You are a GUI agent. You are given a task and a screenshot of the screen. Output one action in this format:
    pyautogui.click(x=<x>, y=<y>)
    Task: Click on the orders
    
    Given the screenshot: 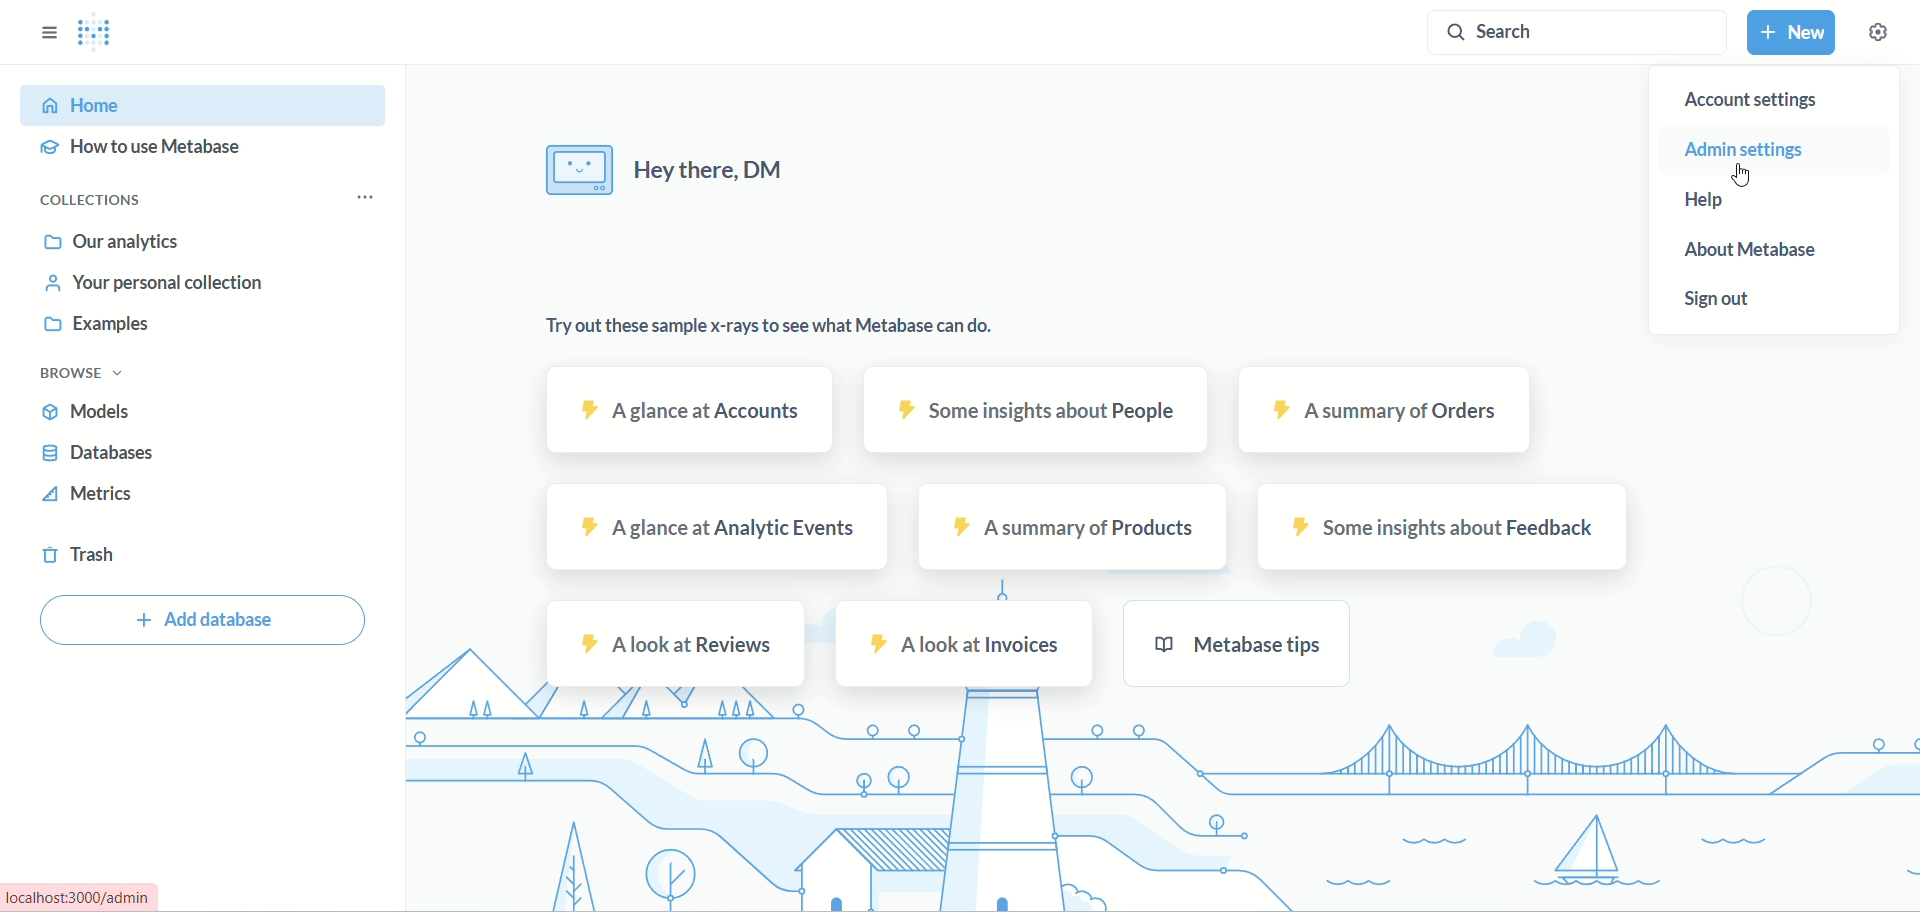 What is the action you would take?
    pyautogui.click(x=1389, y=410)
    